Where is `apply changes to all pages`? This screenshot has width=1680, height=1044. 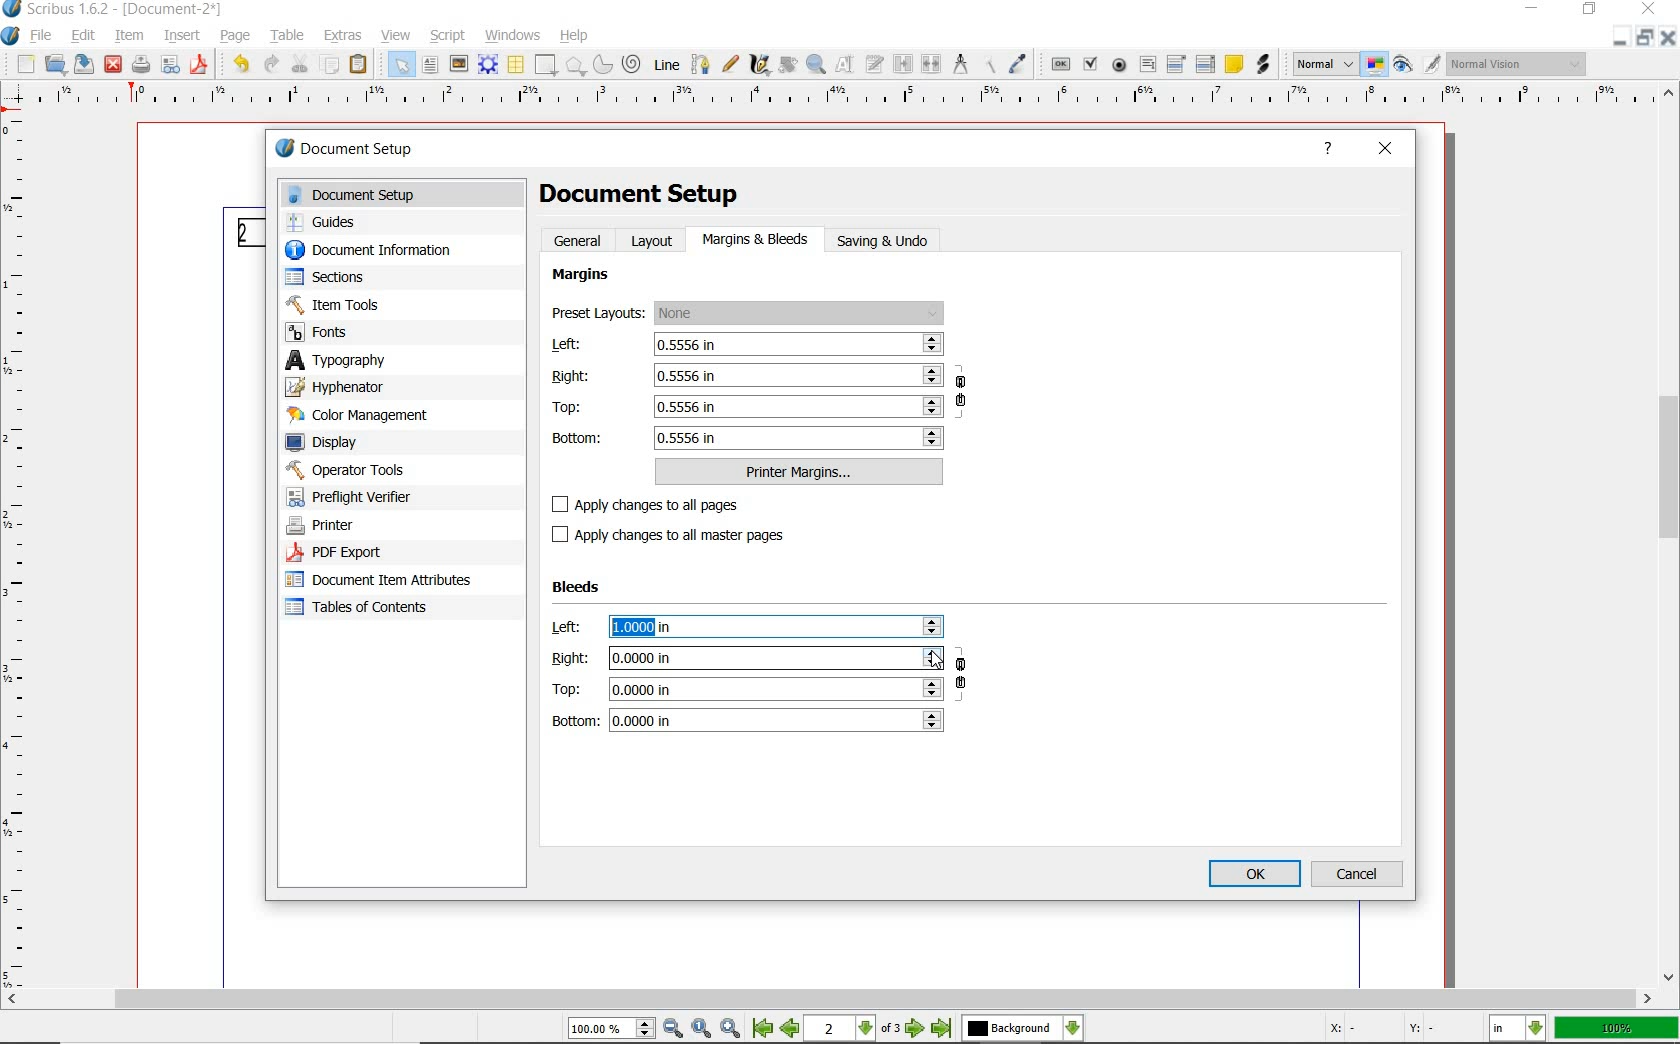
apply changes to all pages is located at coordinates (658, 506).